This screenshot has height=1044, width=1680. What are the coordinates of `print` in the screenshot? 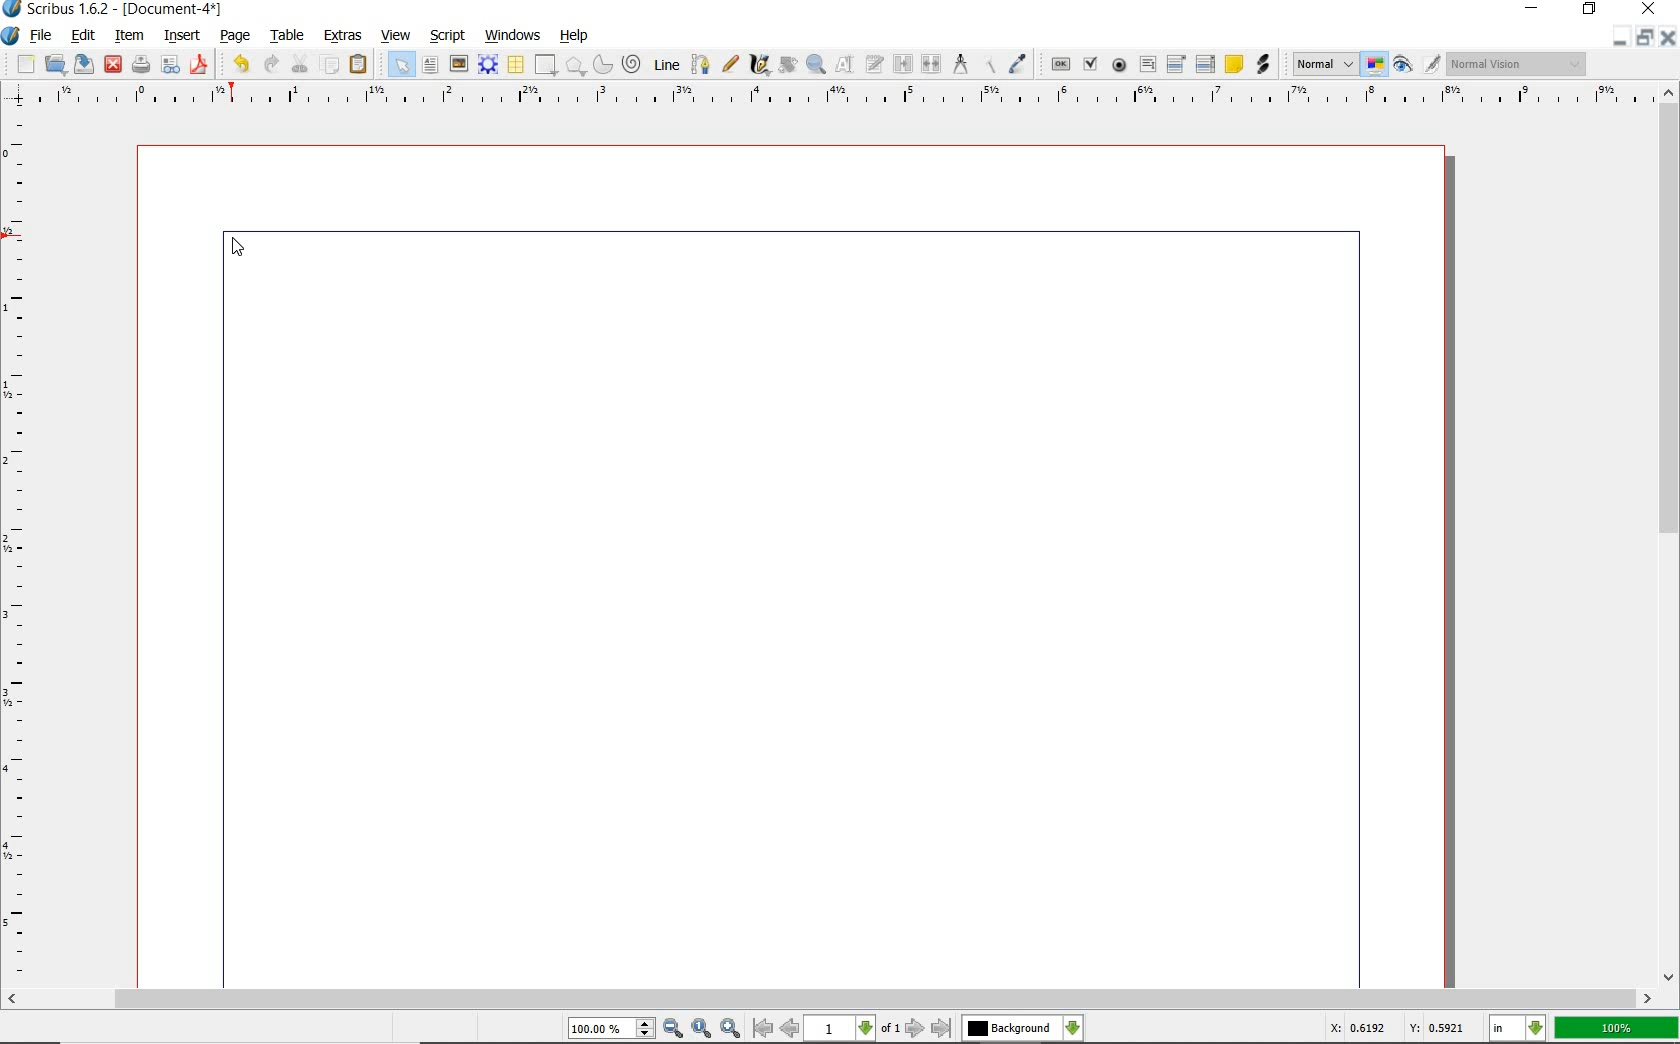 It's located at (139, 65).